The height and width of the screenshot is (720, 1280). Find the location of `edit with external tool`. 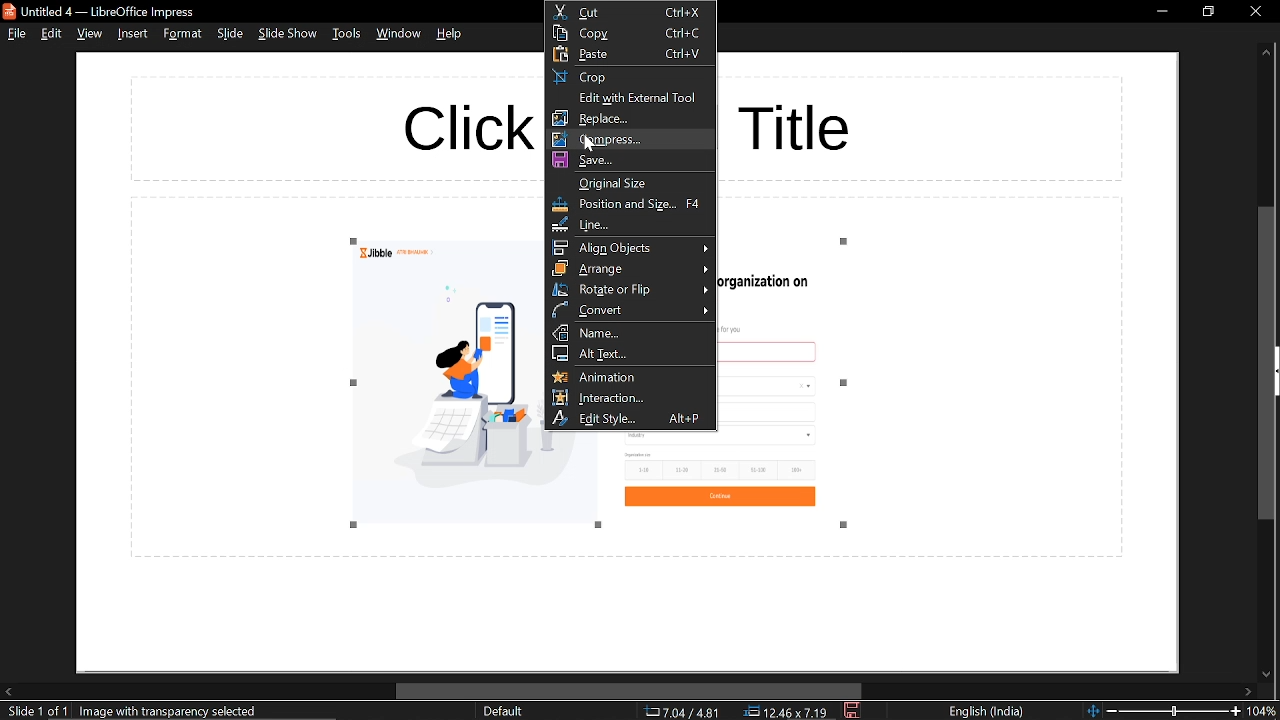

edit with external tool is located at coordinates (630, 96).